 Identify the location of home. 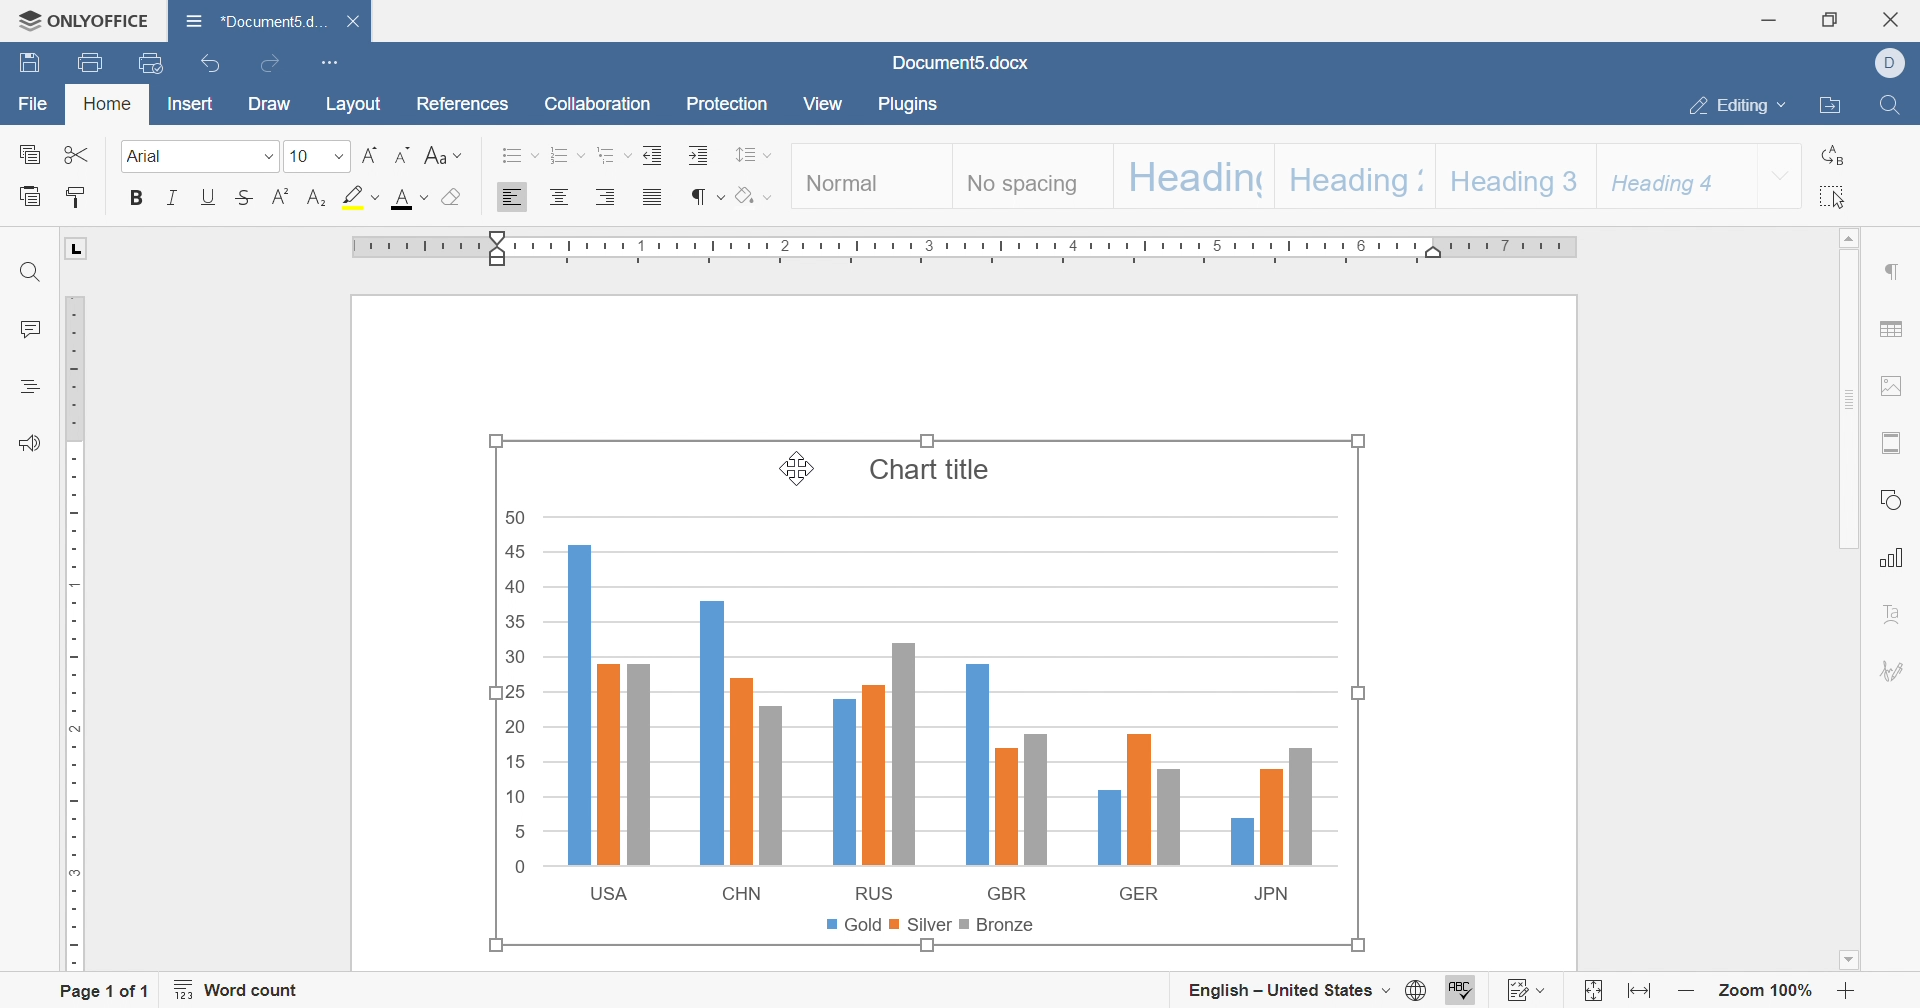
(108, 102).